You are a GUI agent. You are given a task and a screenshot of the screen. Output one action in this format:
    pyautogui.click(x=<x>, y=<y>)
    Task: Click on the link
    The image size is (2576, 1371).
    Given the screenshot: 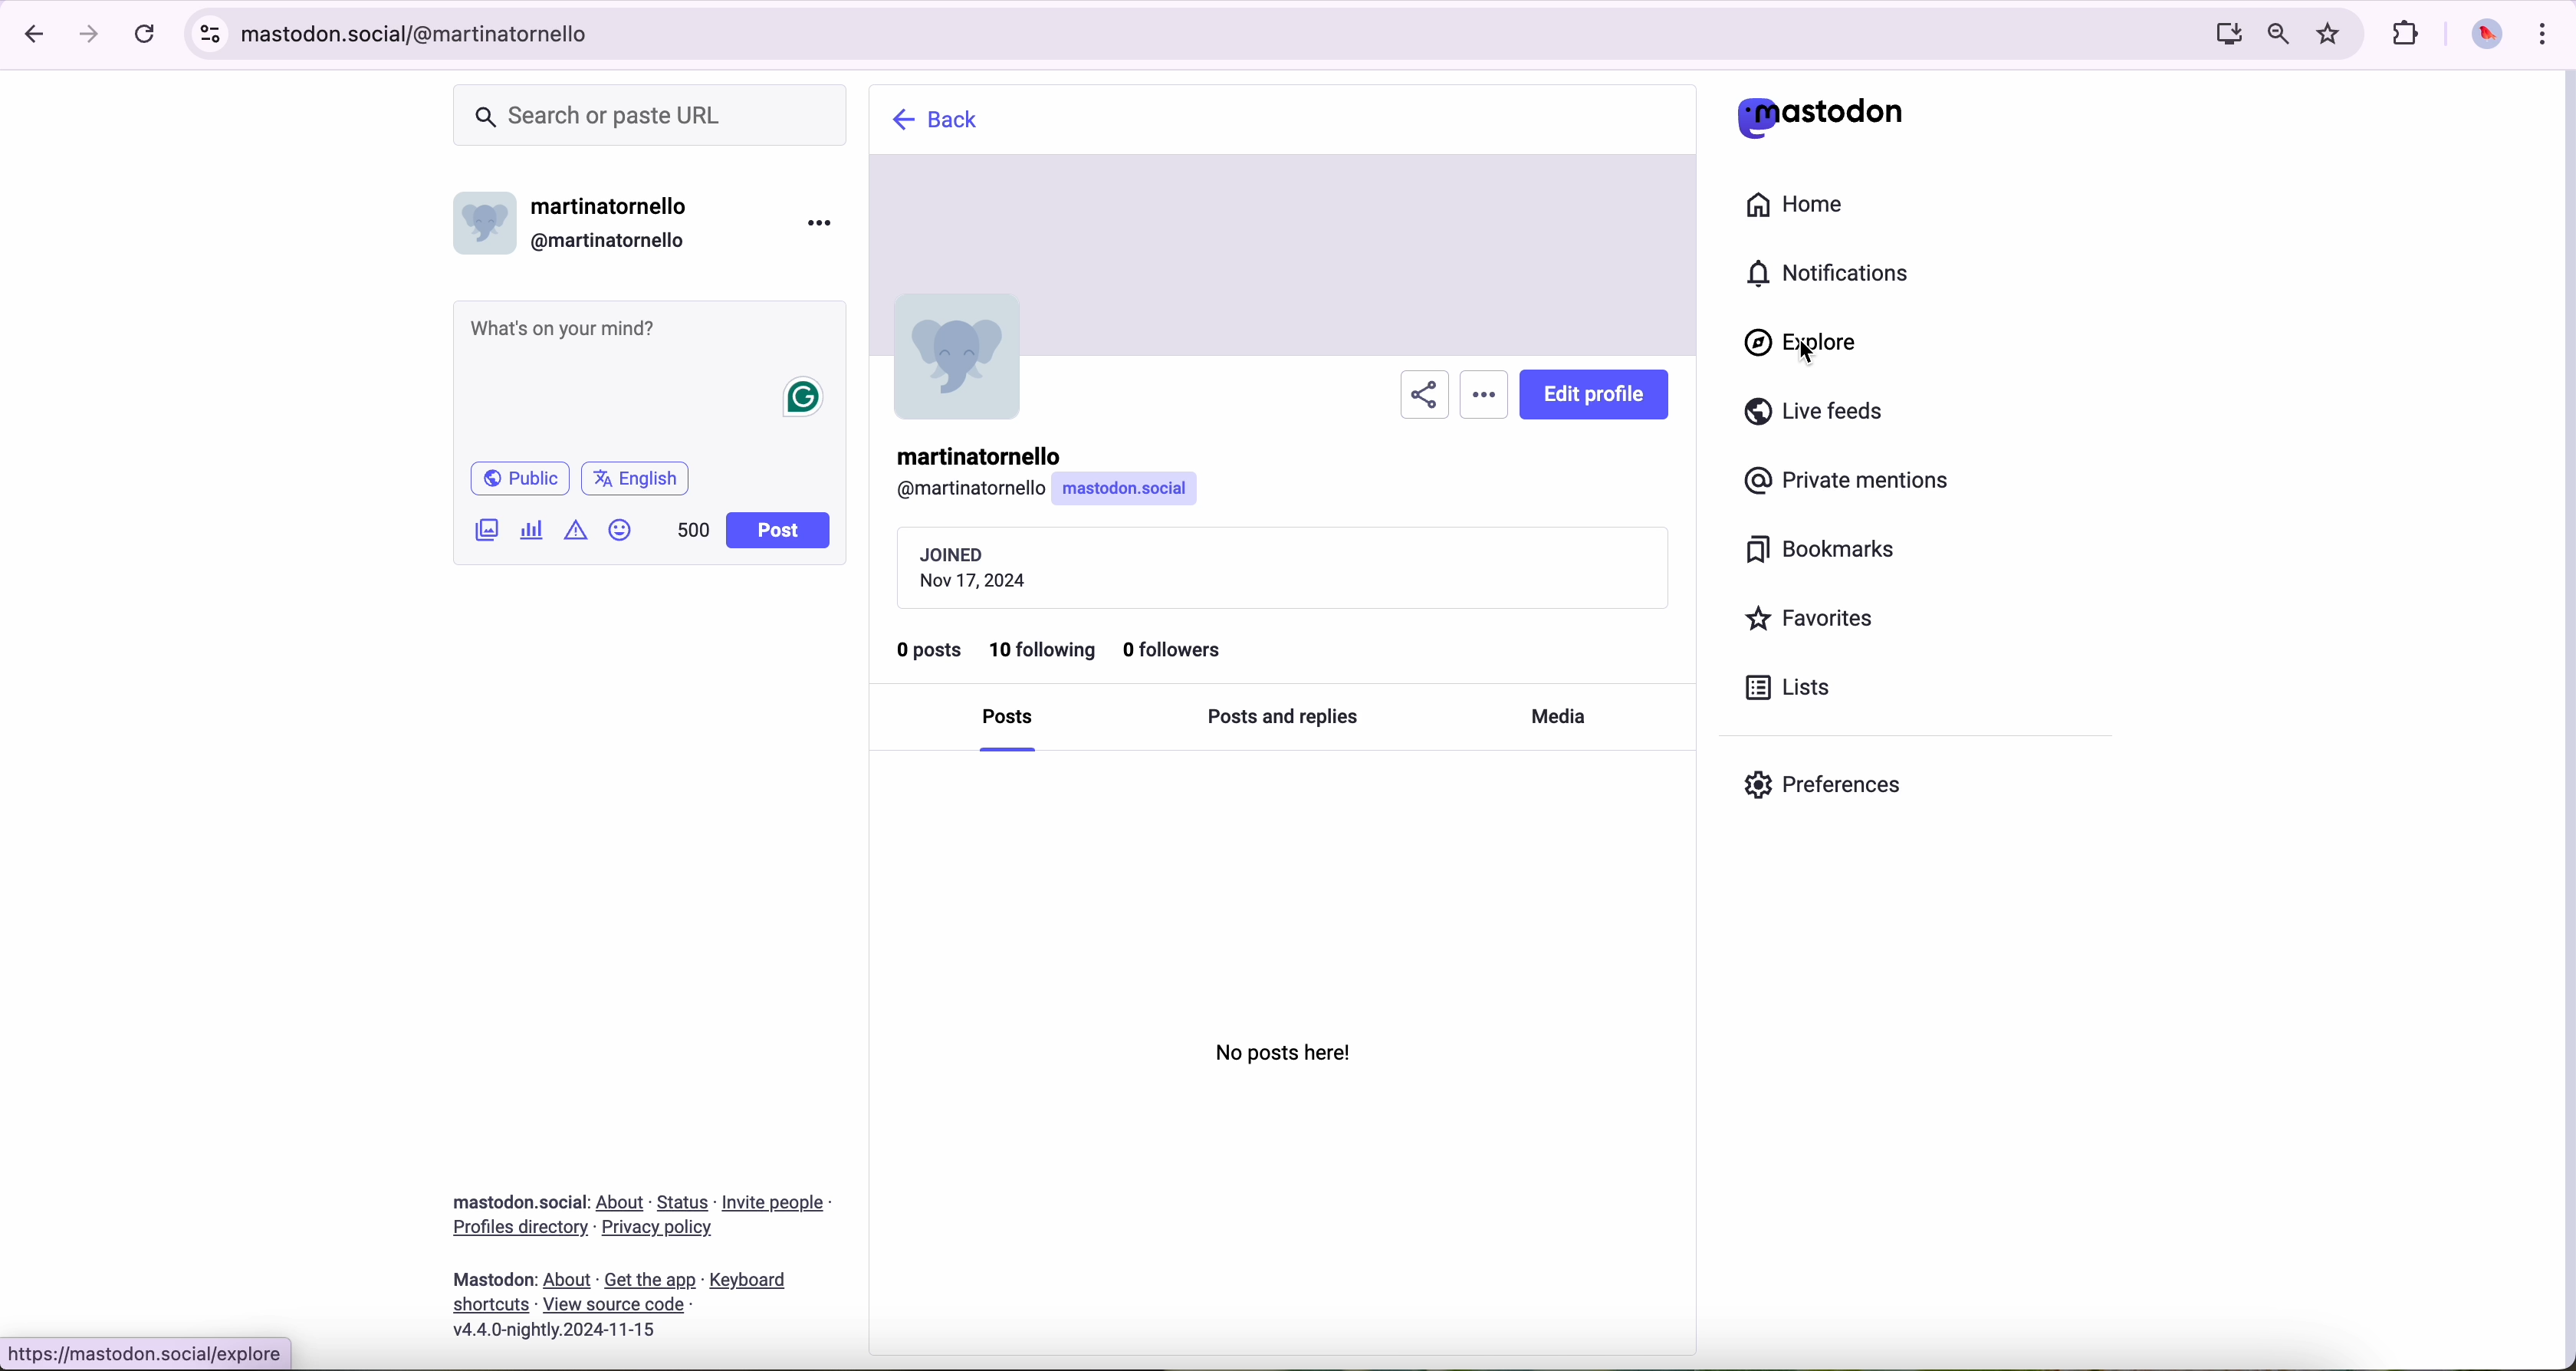 What is the action you would take?
    pyautogui.click(x=775, y=1206)
    